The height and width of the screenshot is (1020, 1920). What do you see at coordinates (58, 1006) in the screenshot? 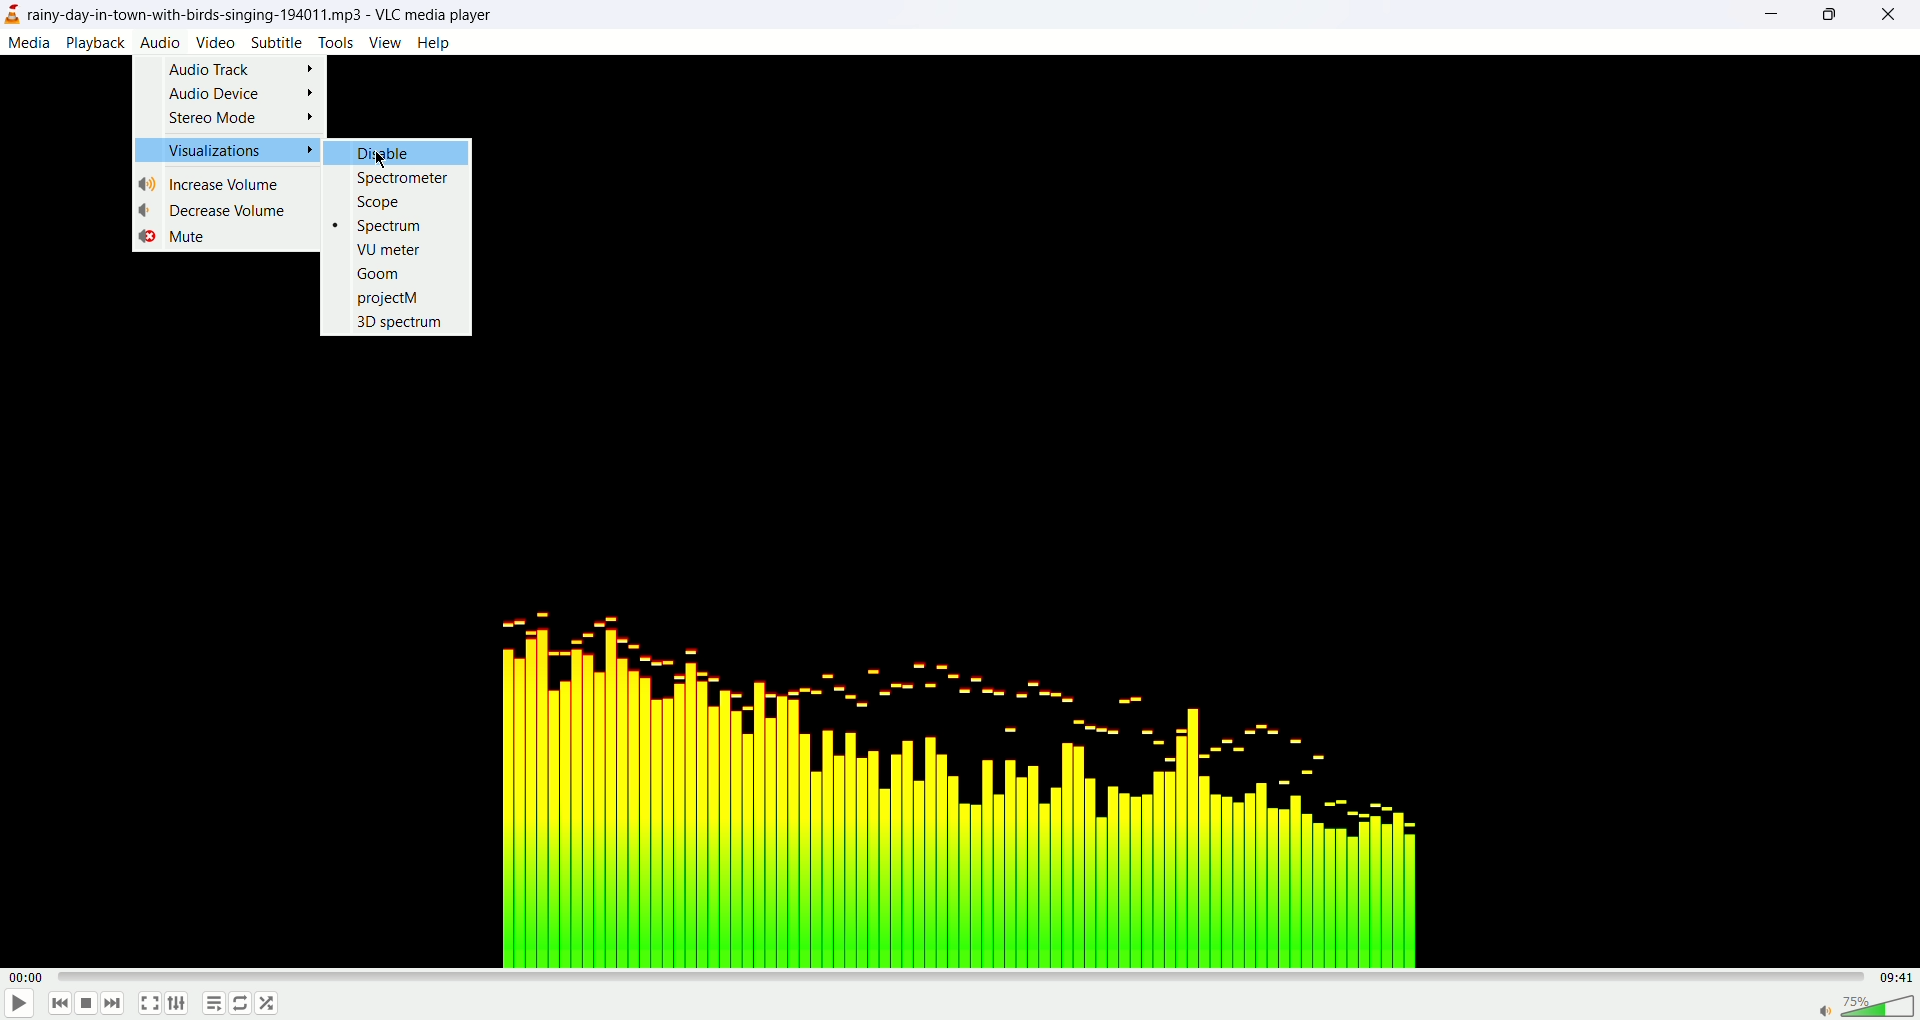
I see `previous` at bounding box center [58, 1006].